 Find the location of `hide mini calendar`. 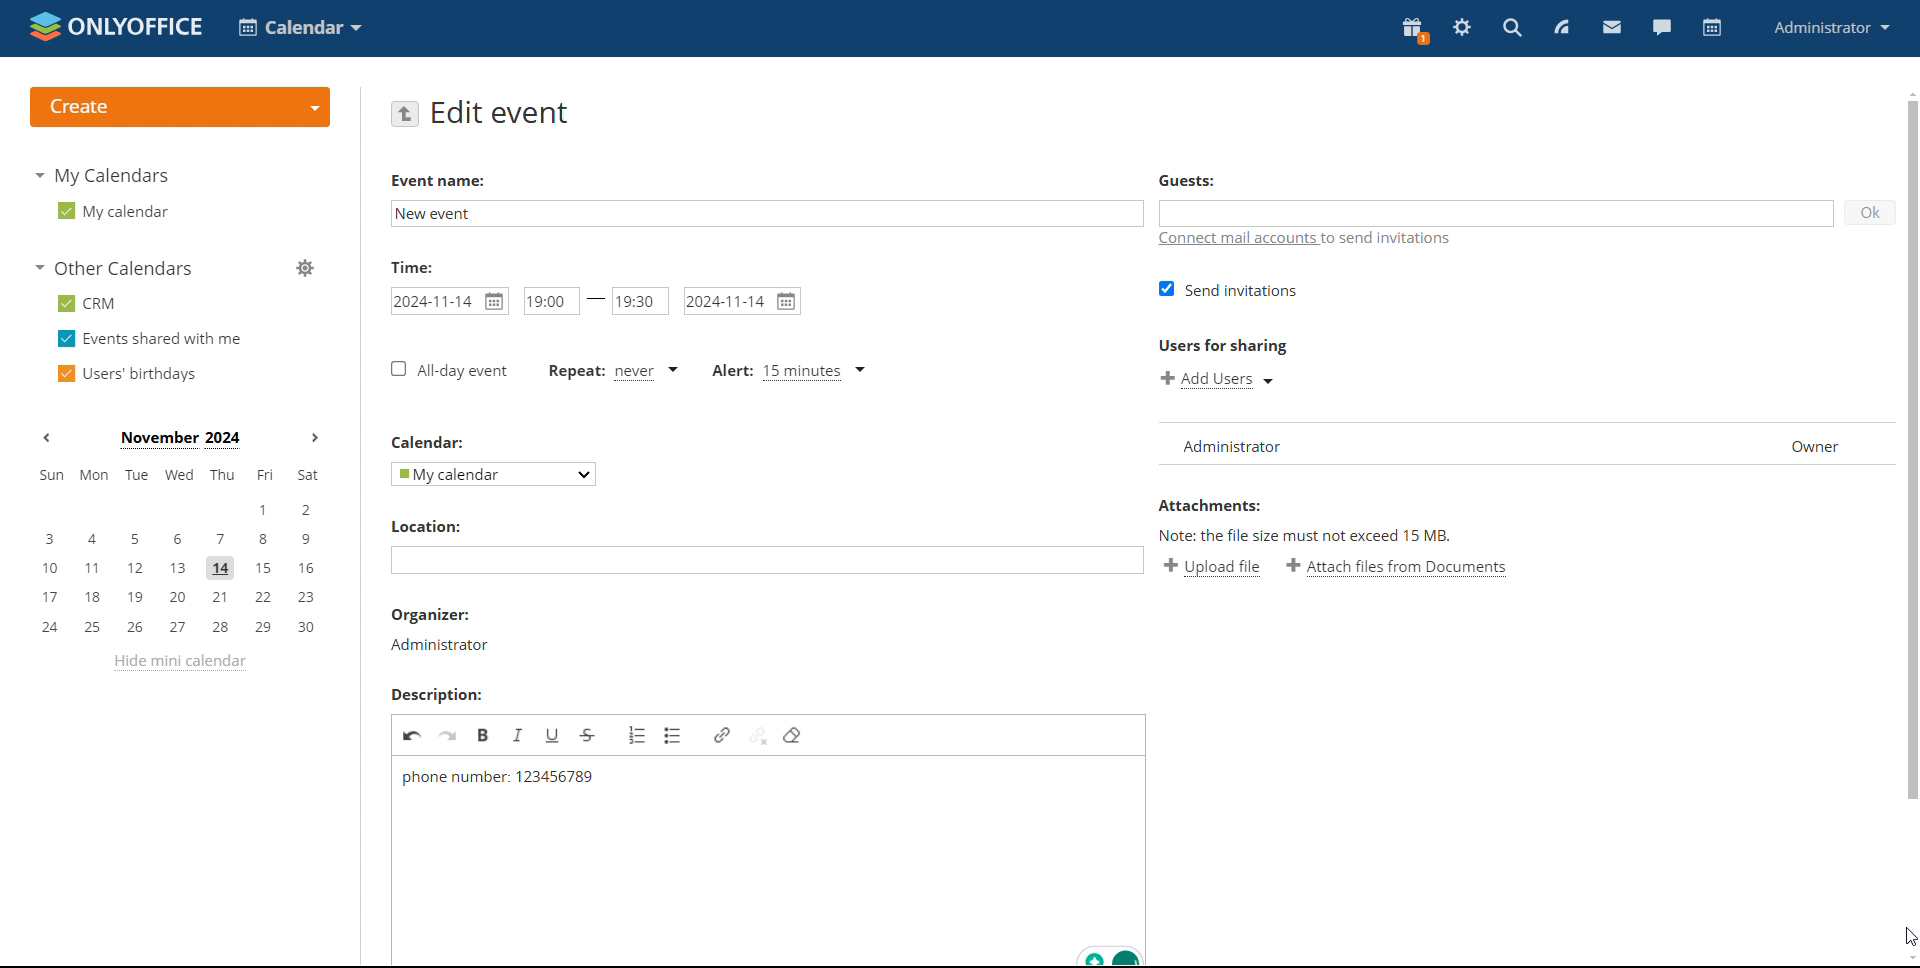

hide mini calendar is located at coordinates (180, 664).